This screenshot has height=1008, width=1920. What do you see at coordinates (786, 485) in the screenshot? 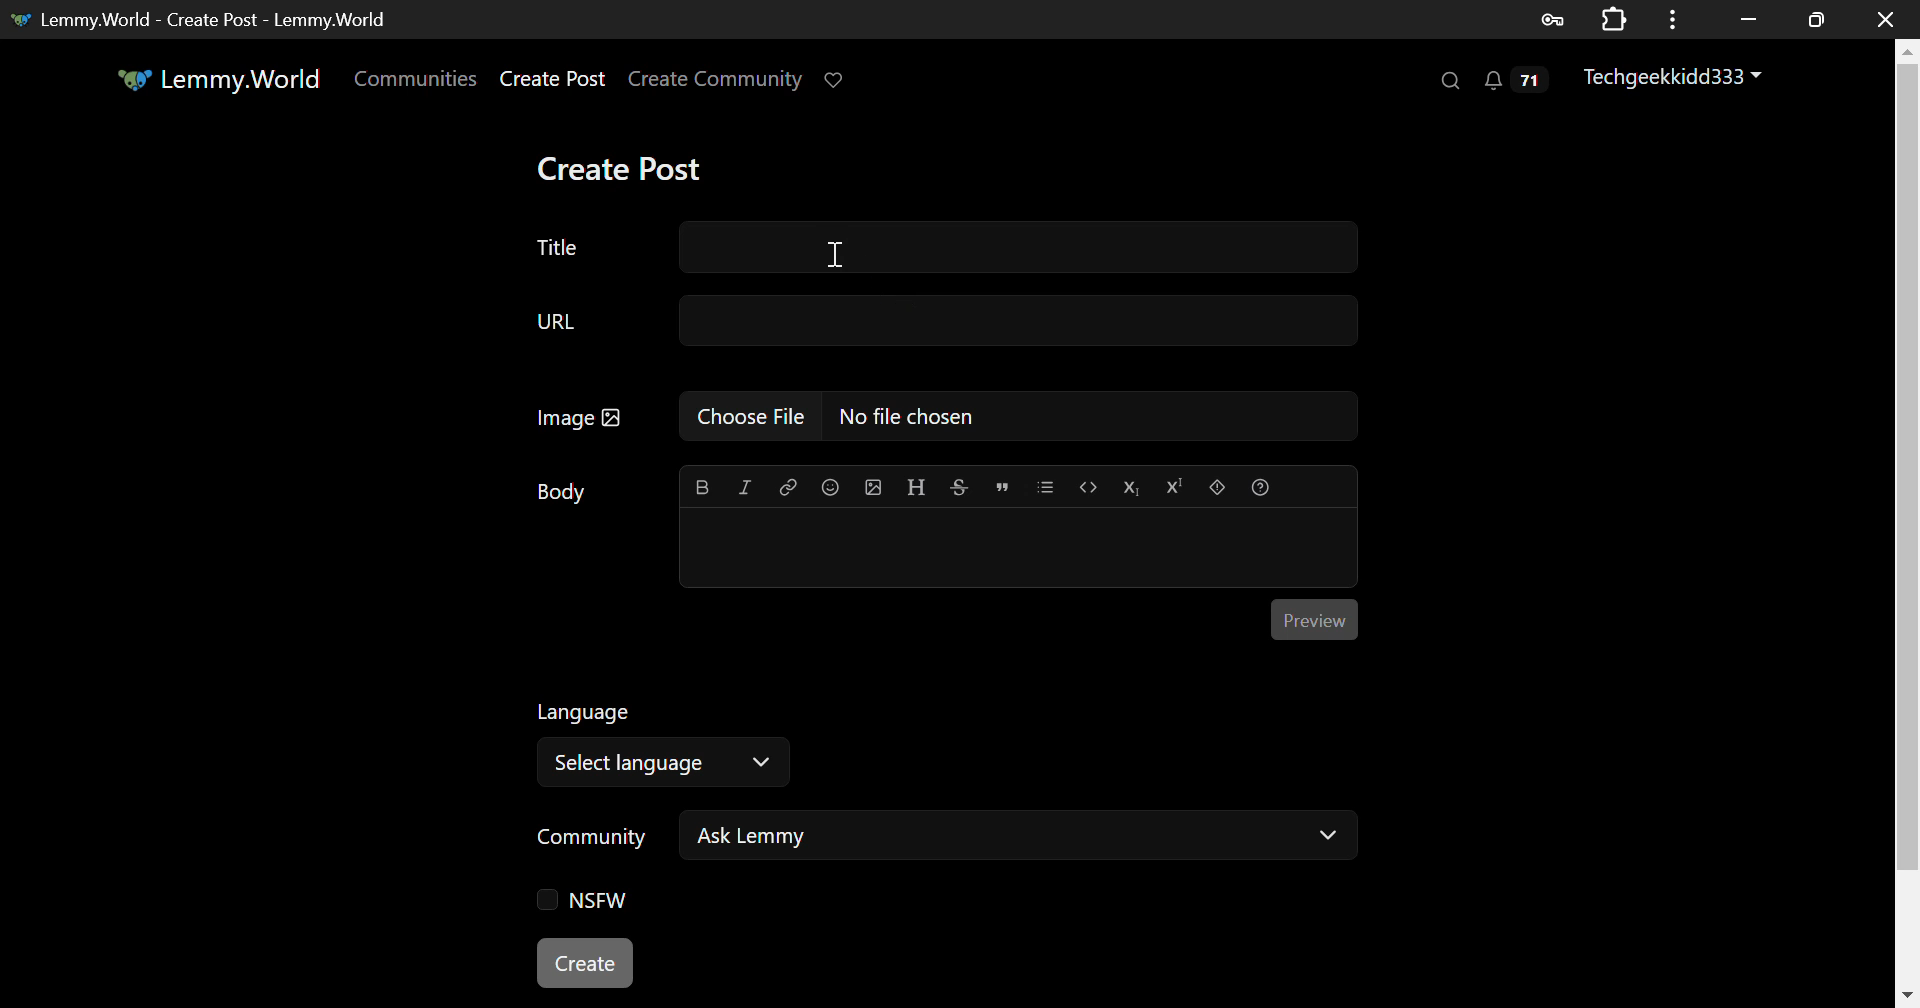
I see `Link` at bounding box center [786, 485].